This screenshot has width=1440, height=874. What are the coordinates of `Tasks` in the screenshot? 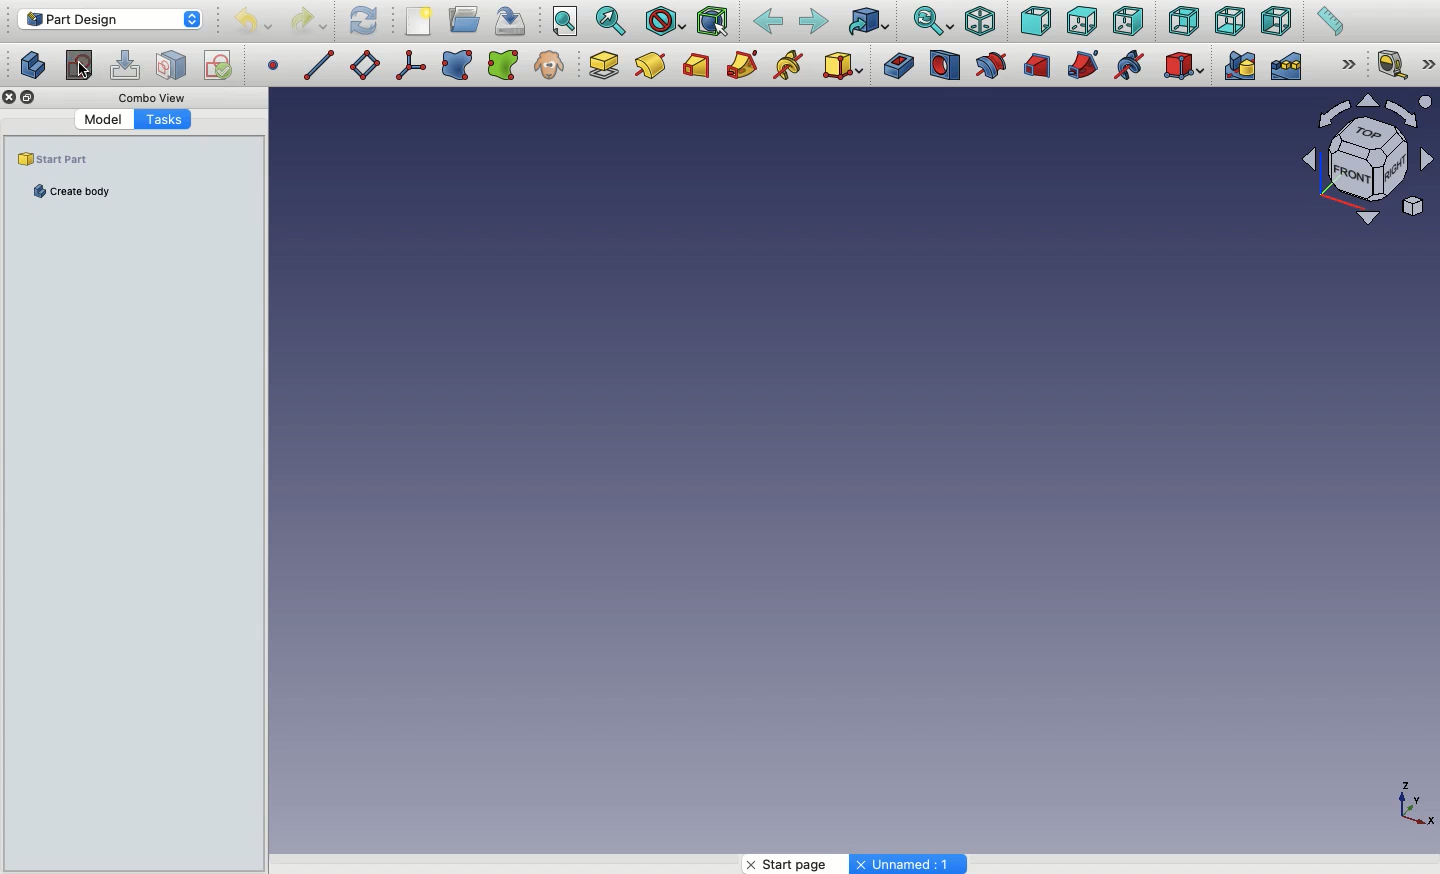 It's located at (165, 119).